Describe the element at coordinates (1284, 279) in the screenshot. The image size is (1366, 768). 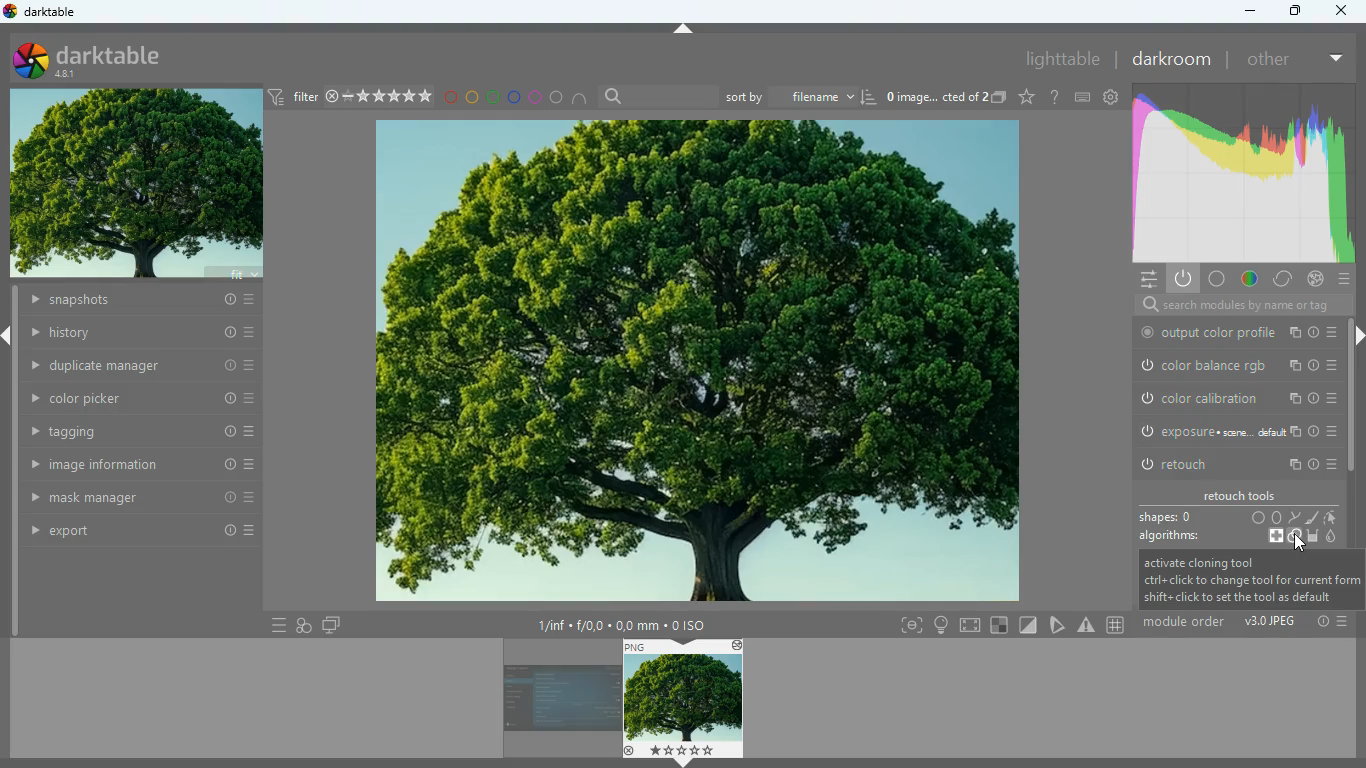
I see `control` at that location.